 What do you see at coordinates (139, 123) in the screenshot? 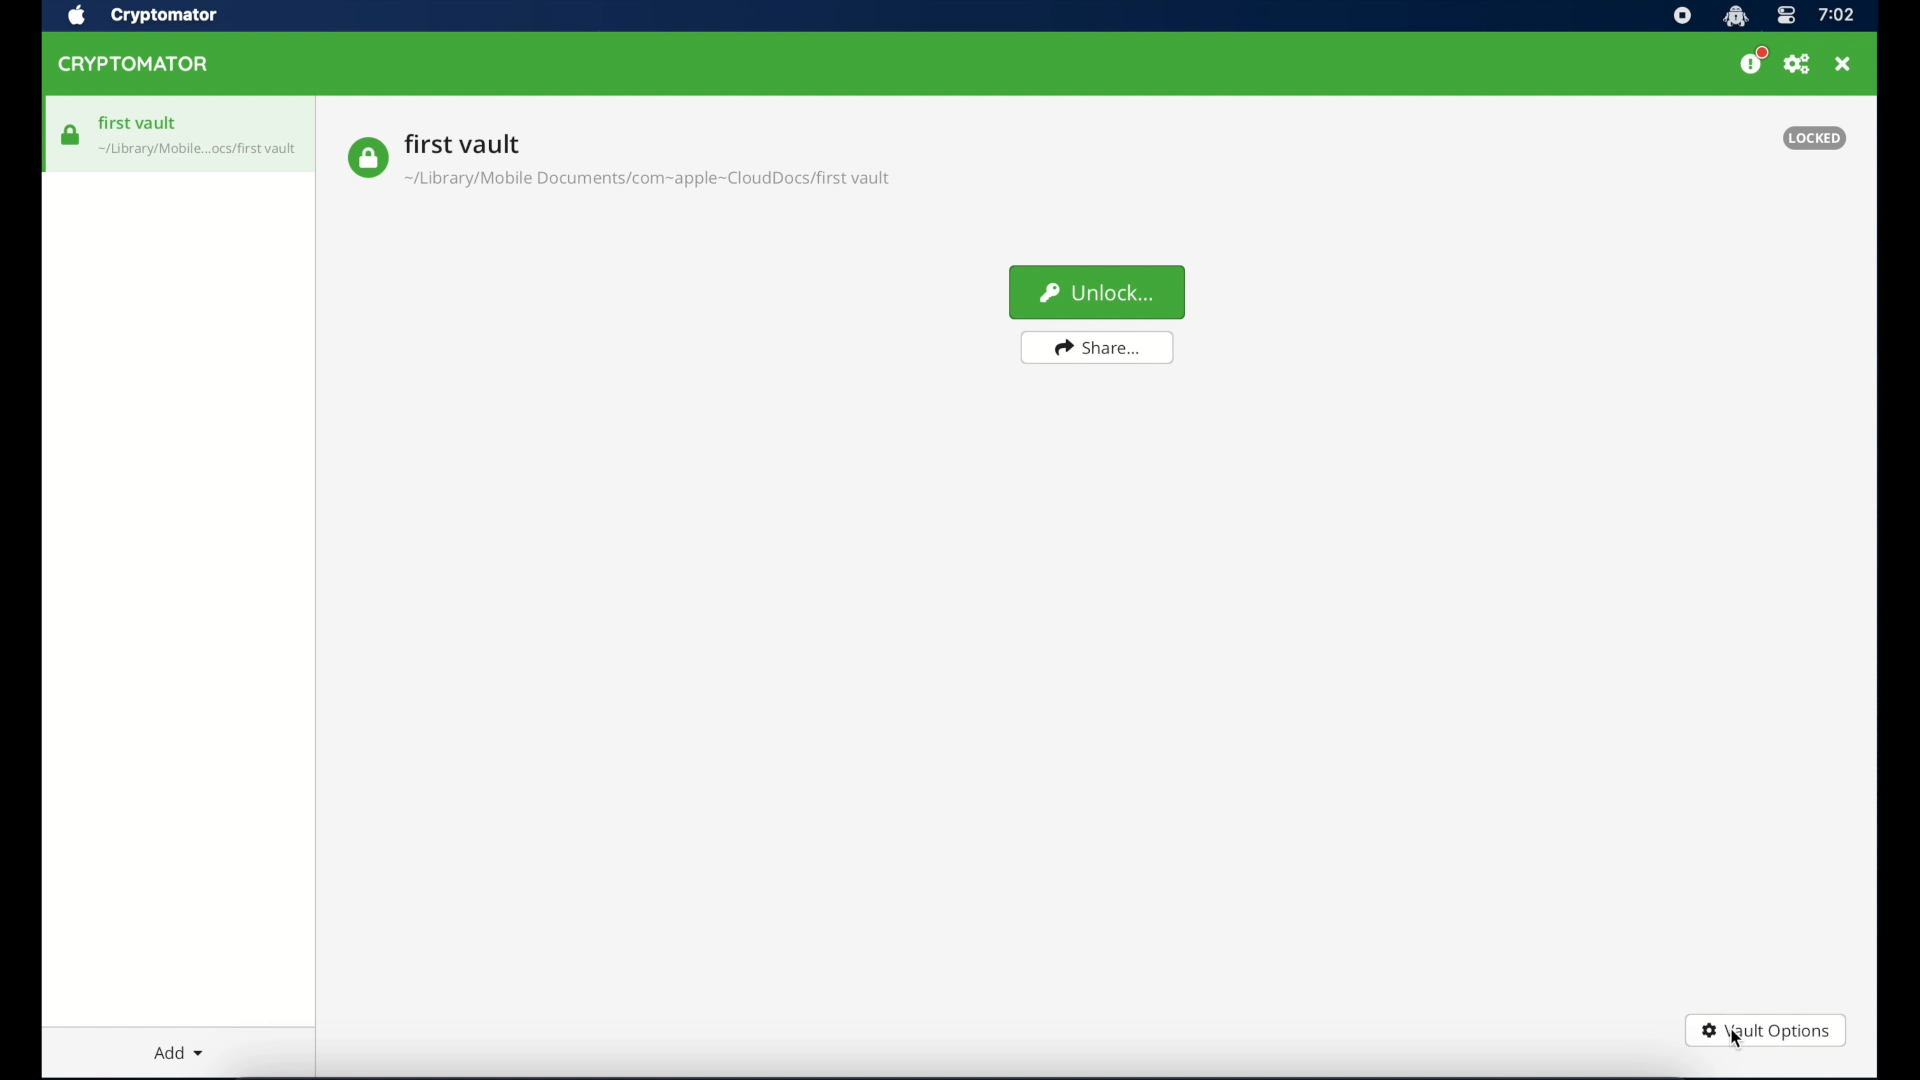
I see `first vault` at bounding box center [139, 123].